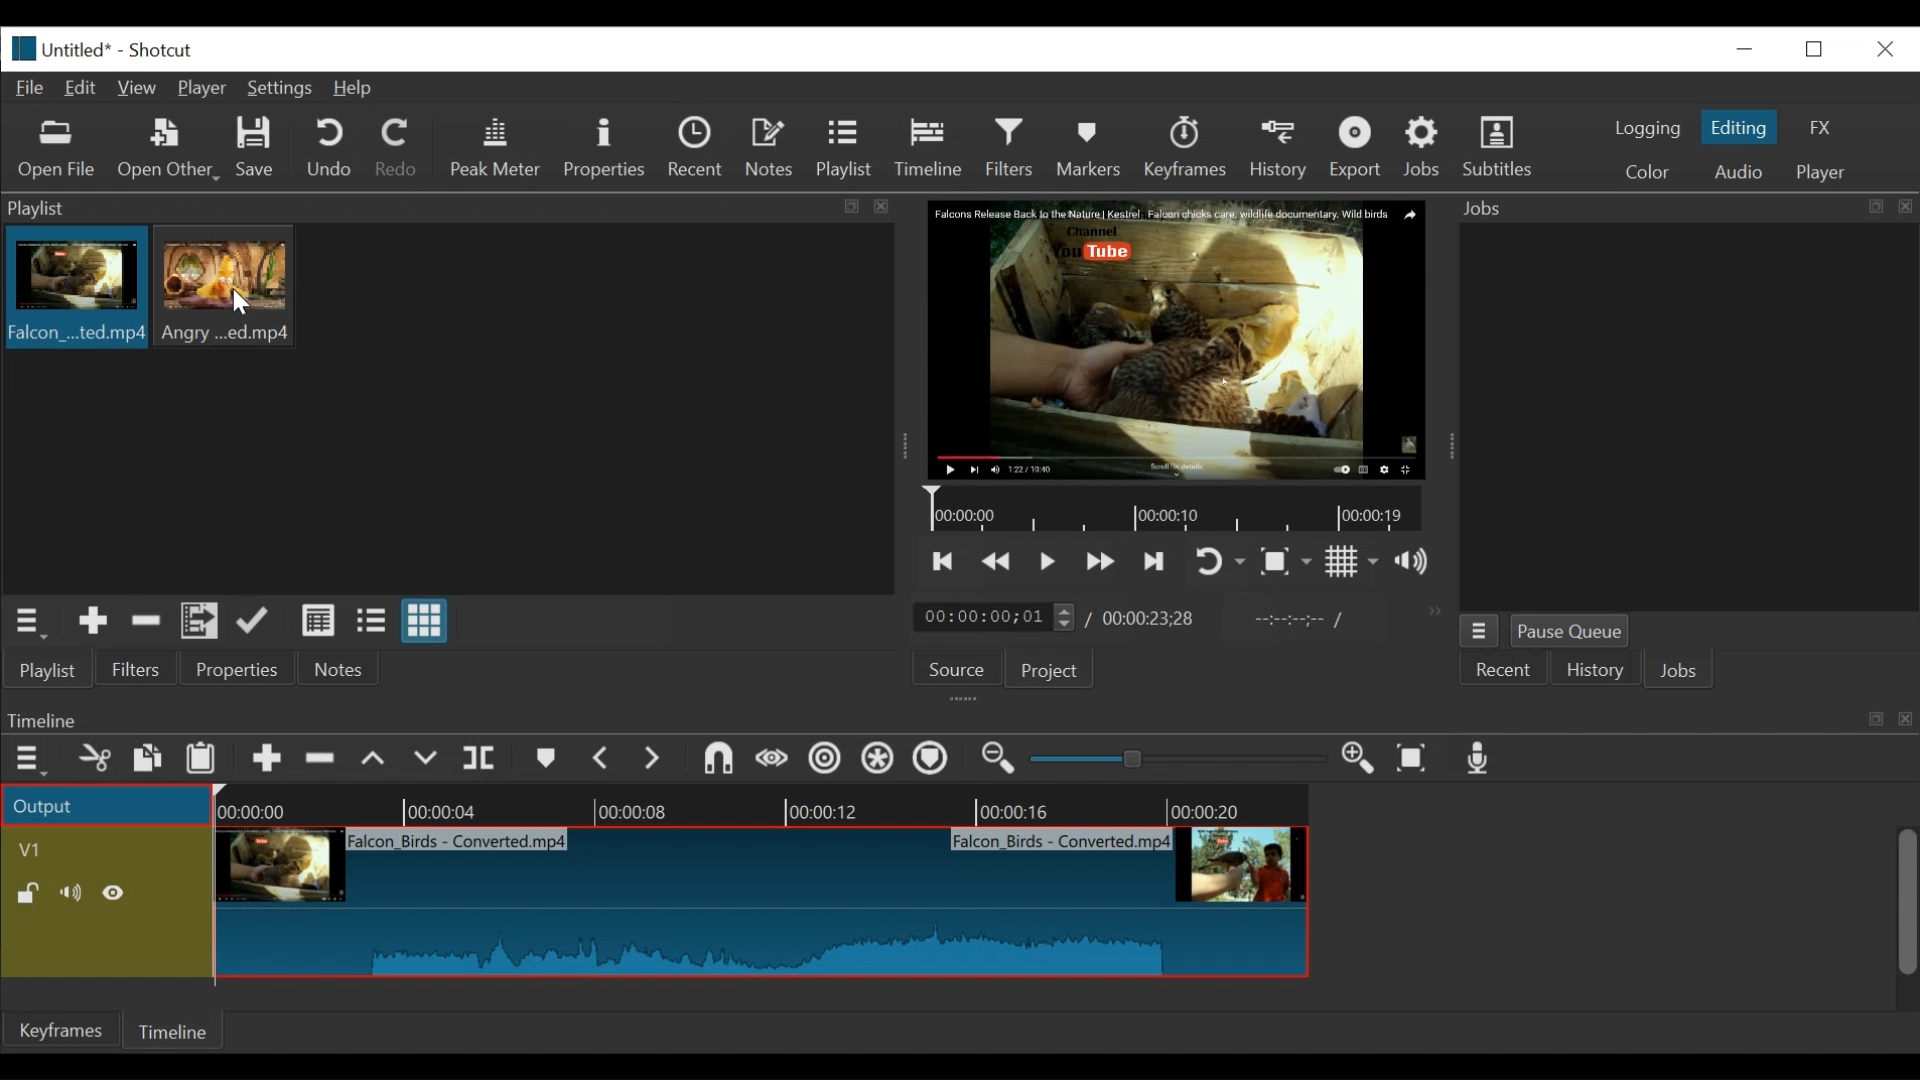  What do you see at coordinates (229, 285) in the screenshot?
I see `clip` at bounding box center [229, 285].